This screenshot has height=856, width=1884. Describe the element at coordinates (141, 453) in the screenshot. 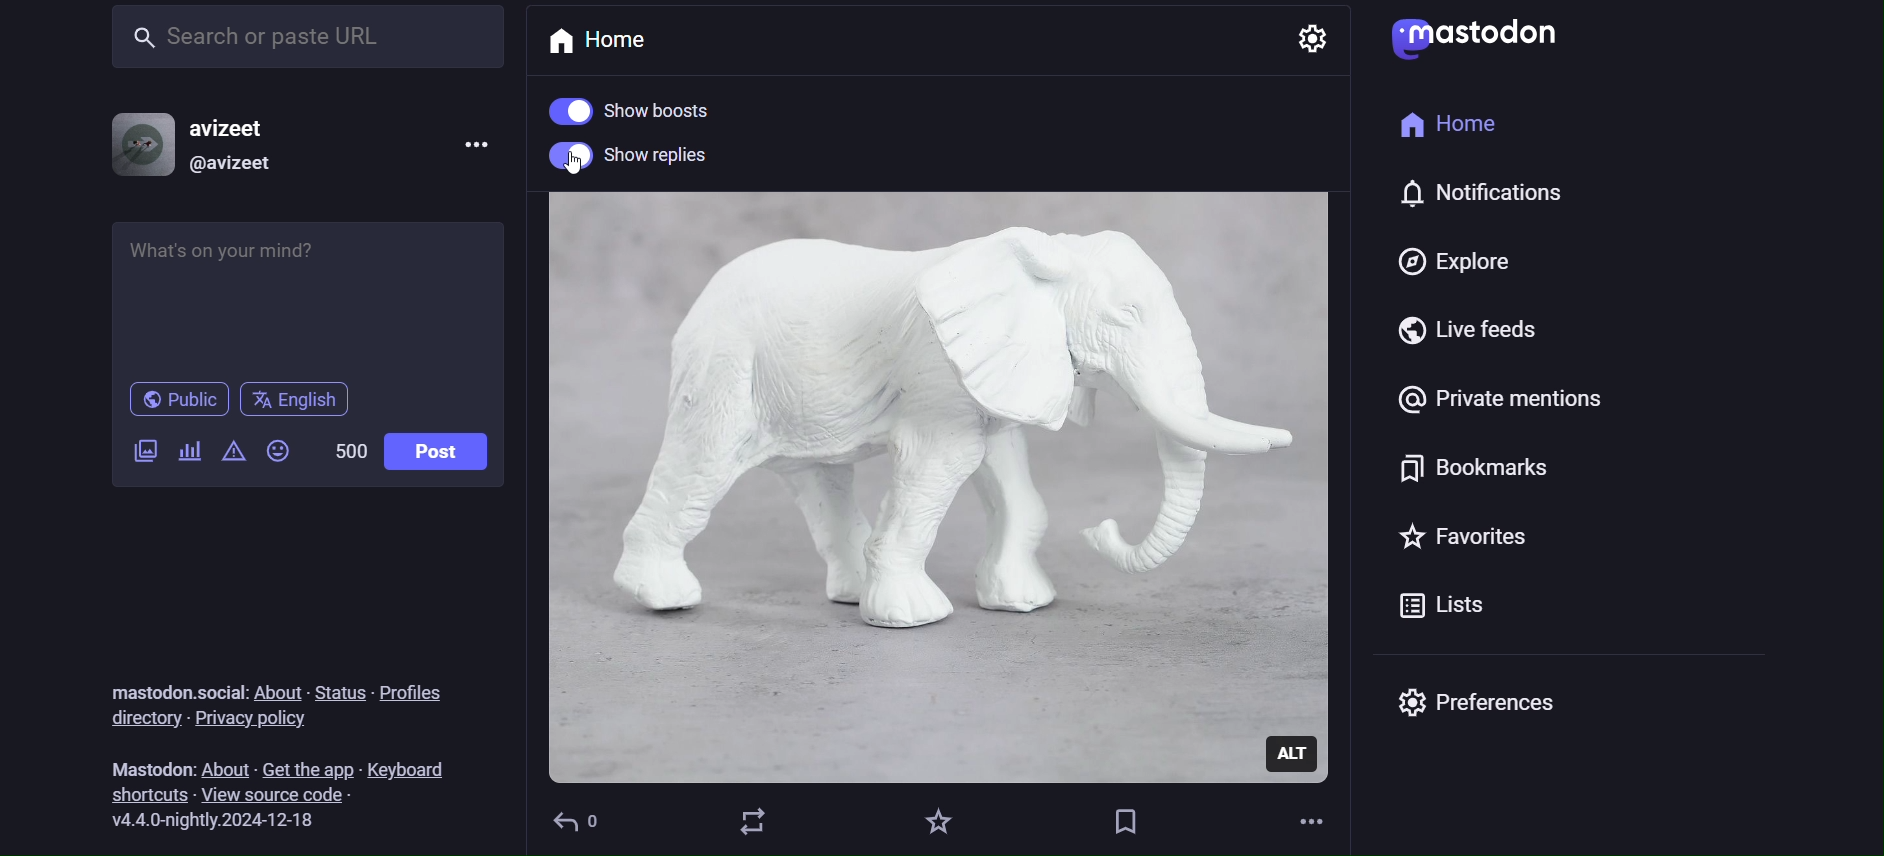

I see `add image` at that location.